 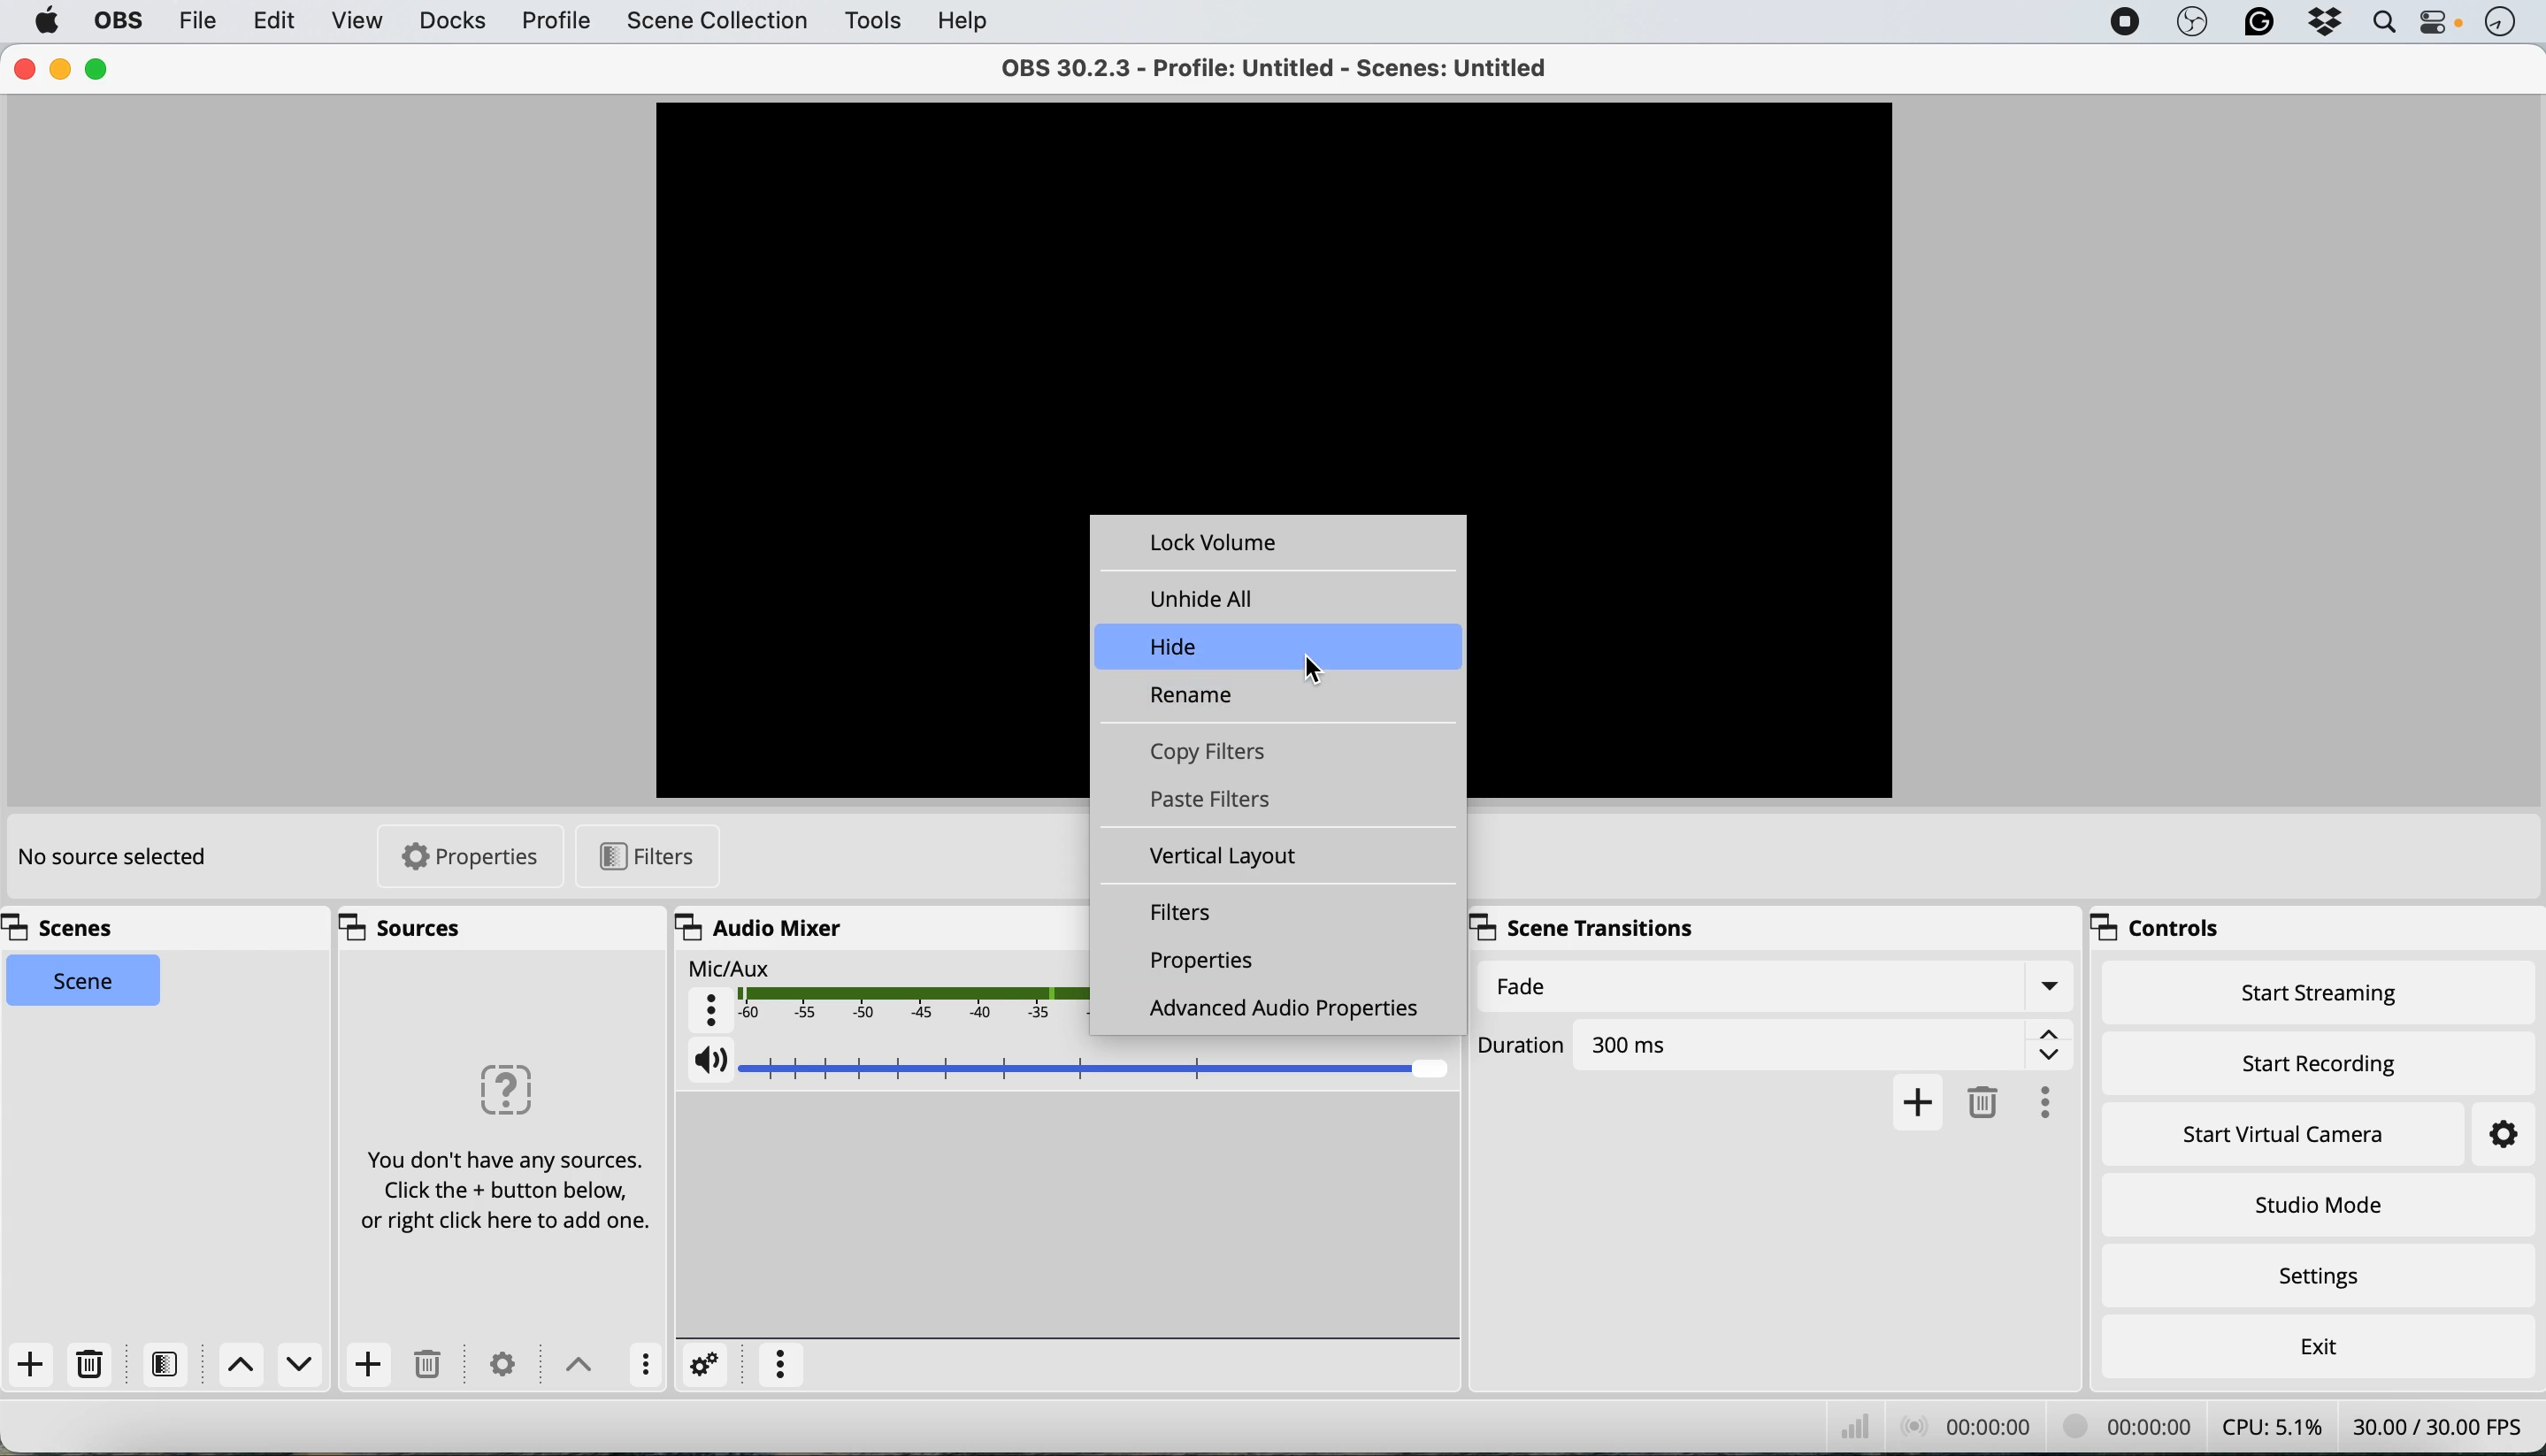 What do you see at coordinates (90, 1362) in the screenshot?
I see `delete source` at bounding box center [90, 1362].